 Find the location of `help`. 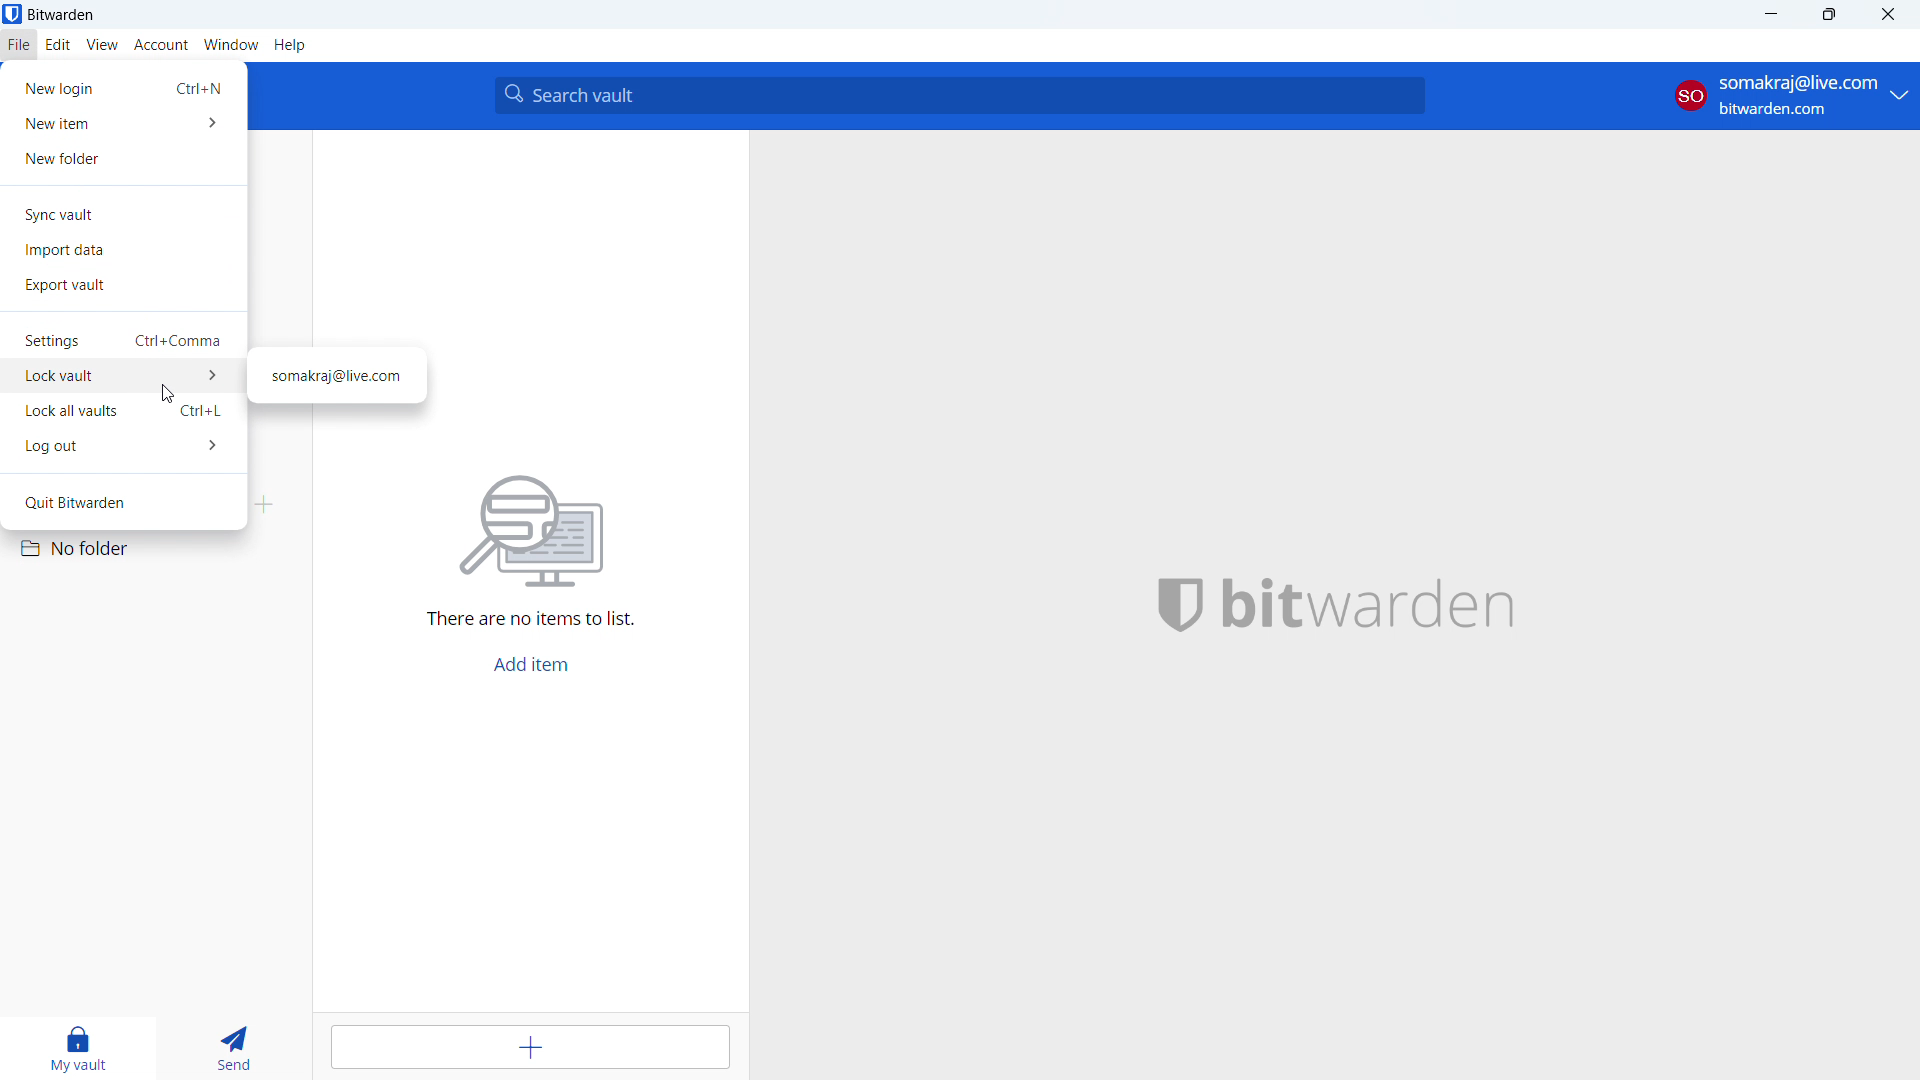

help is located at coordinates (290, 45).